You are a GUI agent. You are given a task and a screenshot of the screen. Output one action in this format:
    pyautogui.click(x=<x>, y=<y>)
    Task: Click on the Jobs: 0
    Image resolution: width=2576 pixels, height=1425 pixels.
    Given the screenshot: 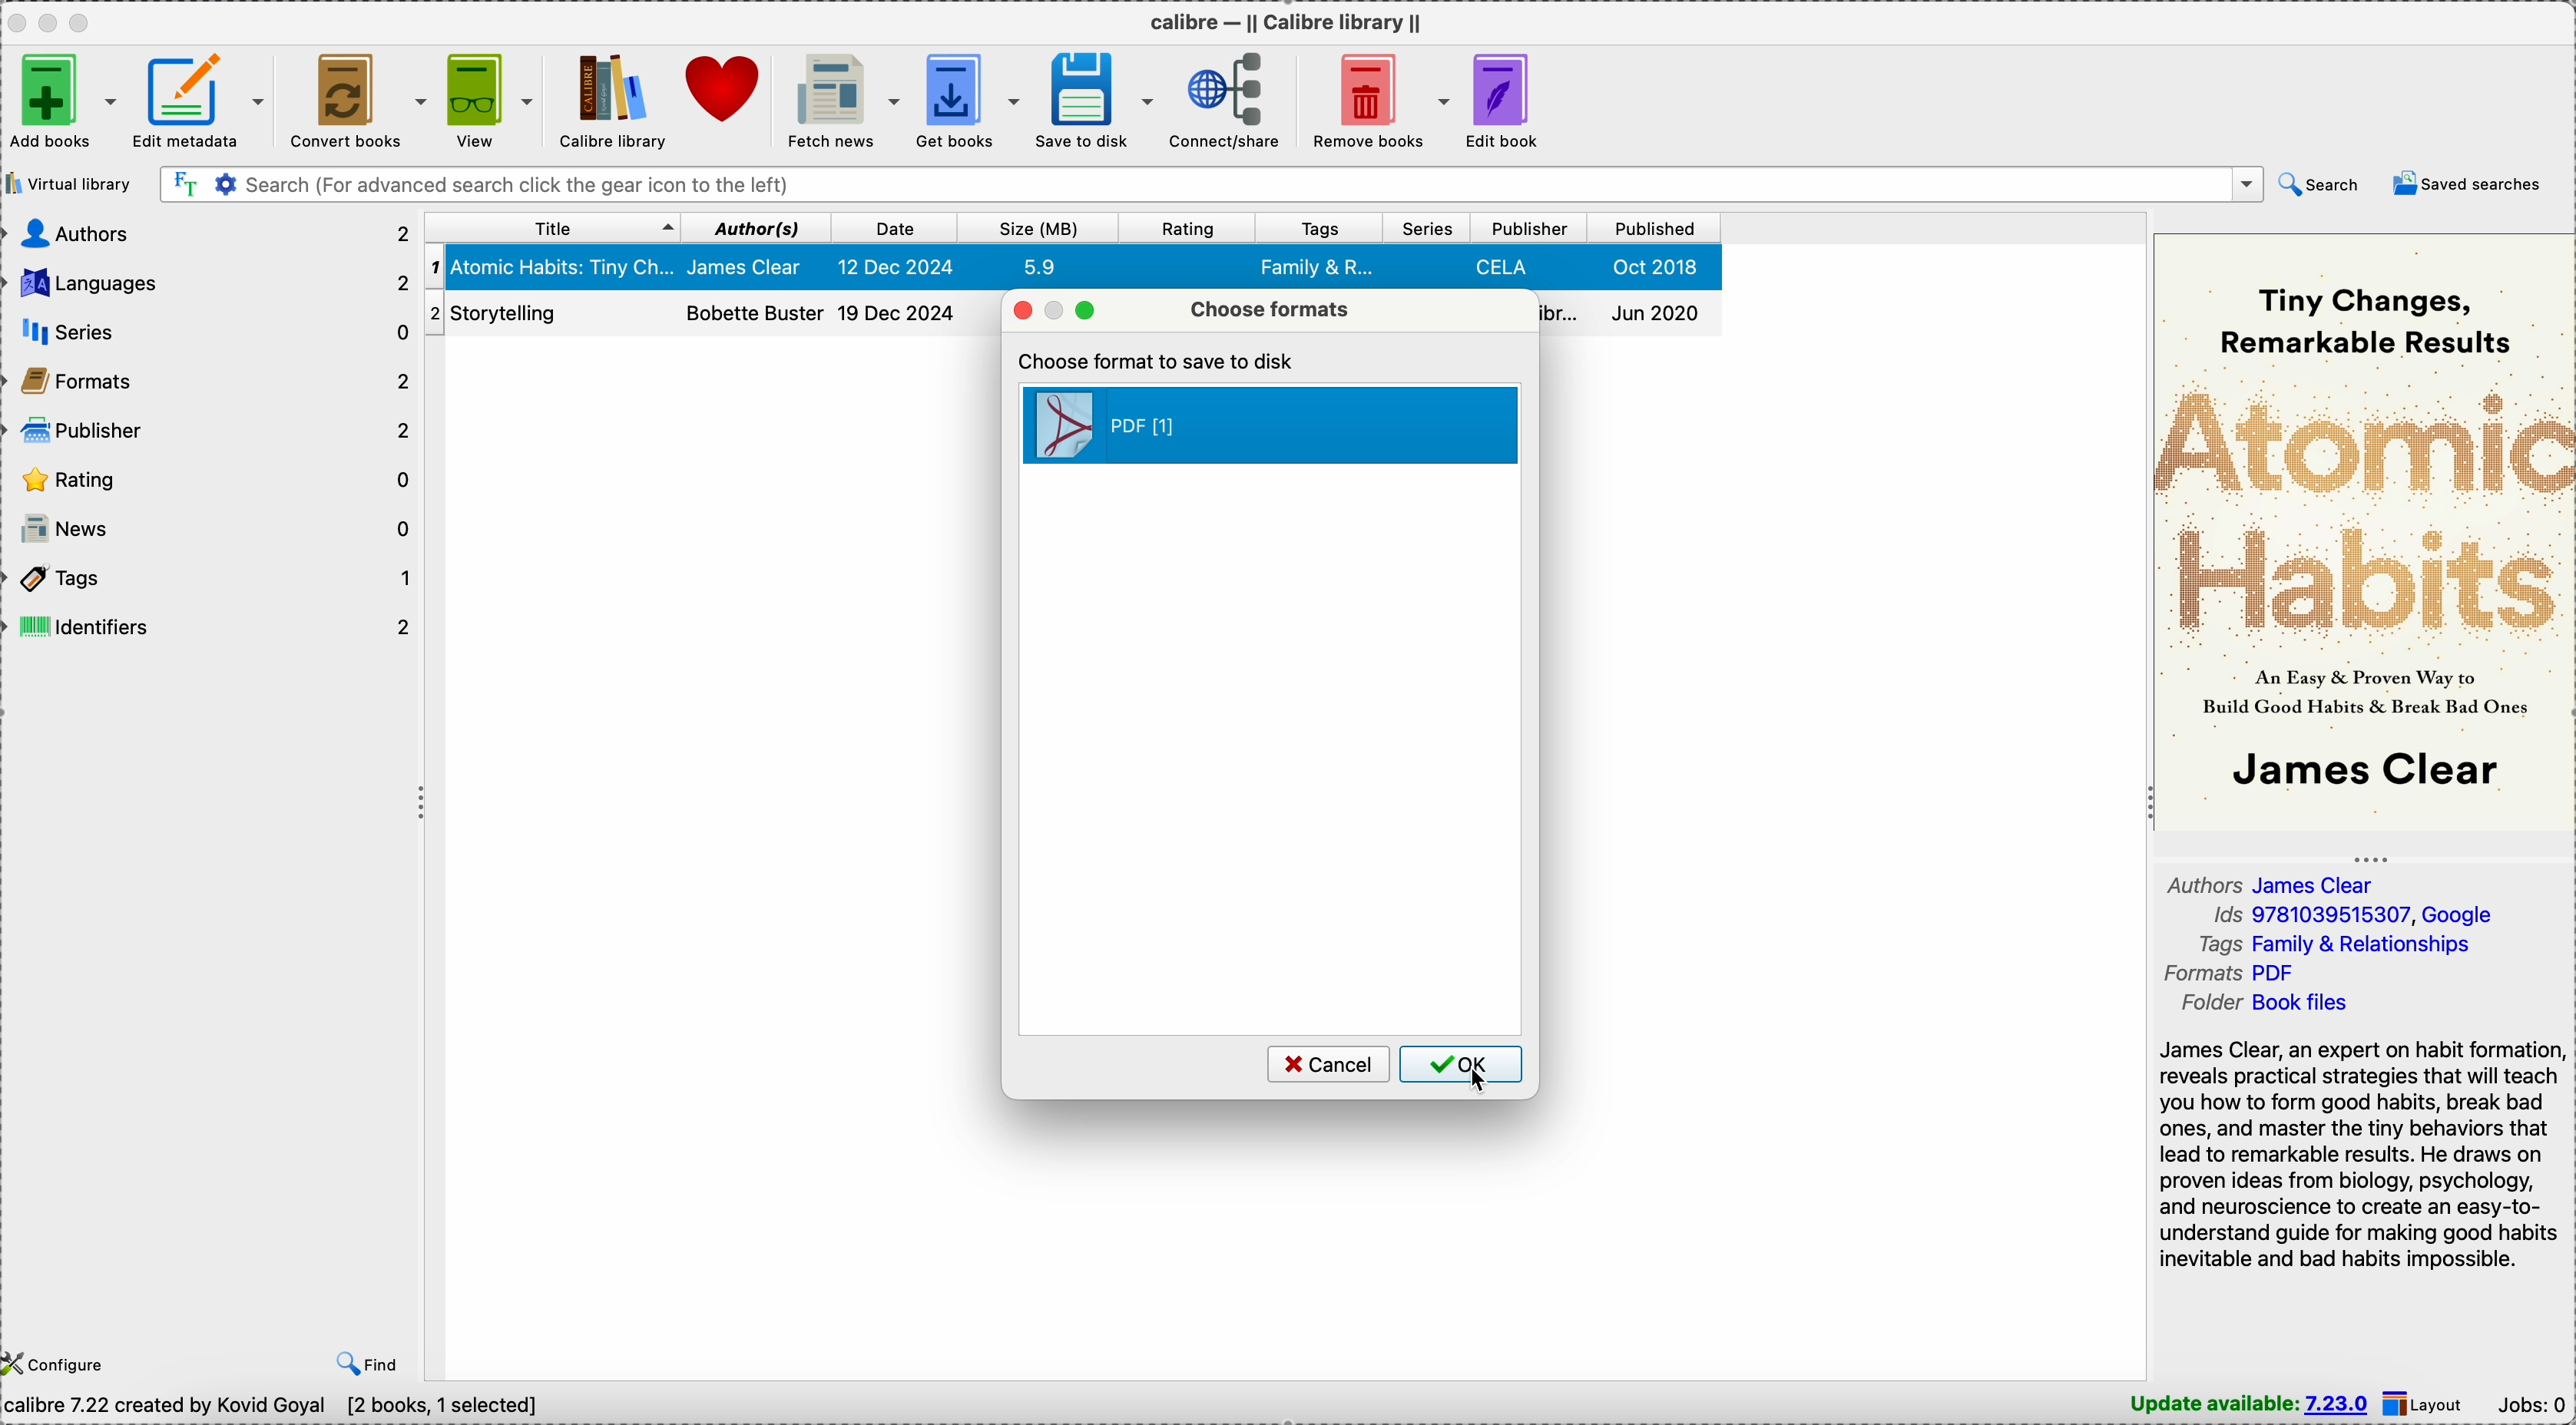 What is the action you would take?
    pyautogui.click(x=2531, y=1402)
    